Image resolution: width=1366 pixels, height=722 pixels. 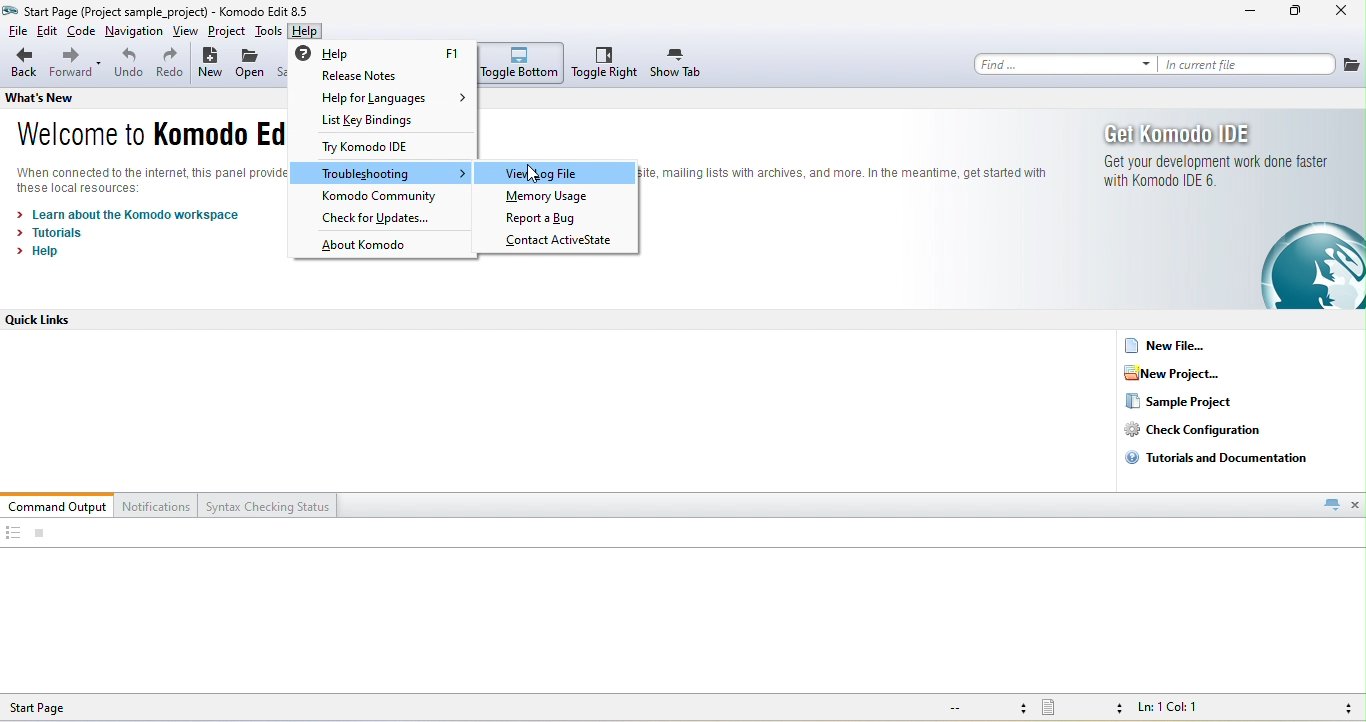 I want to click on text, so click(x=150, y=180).